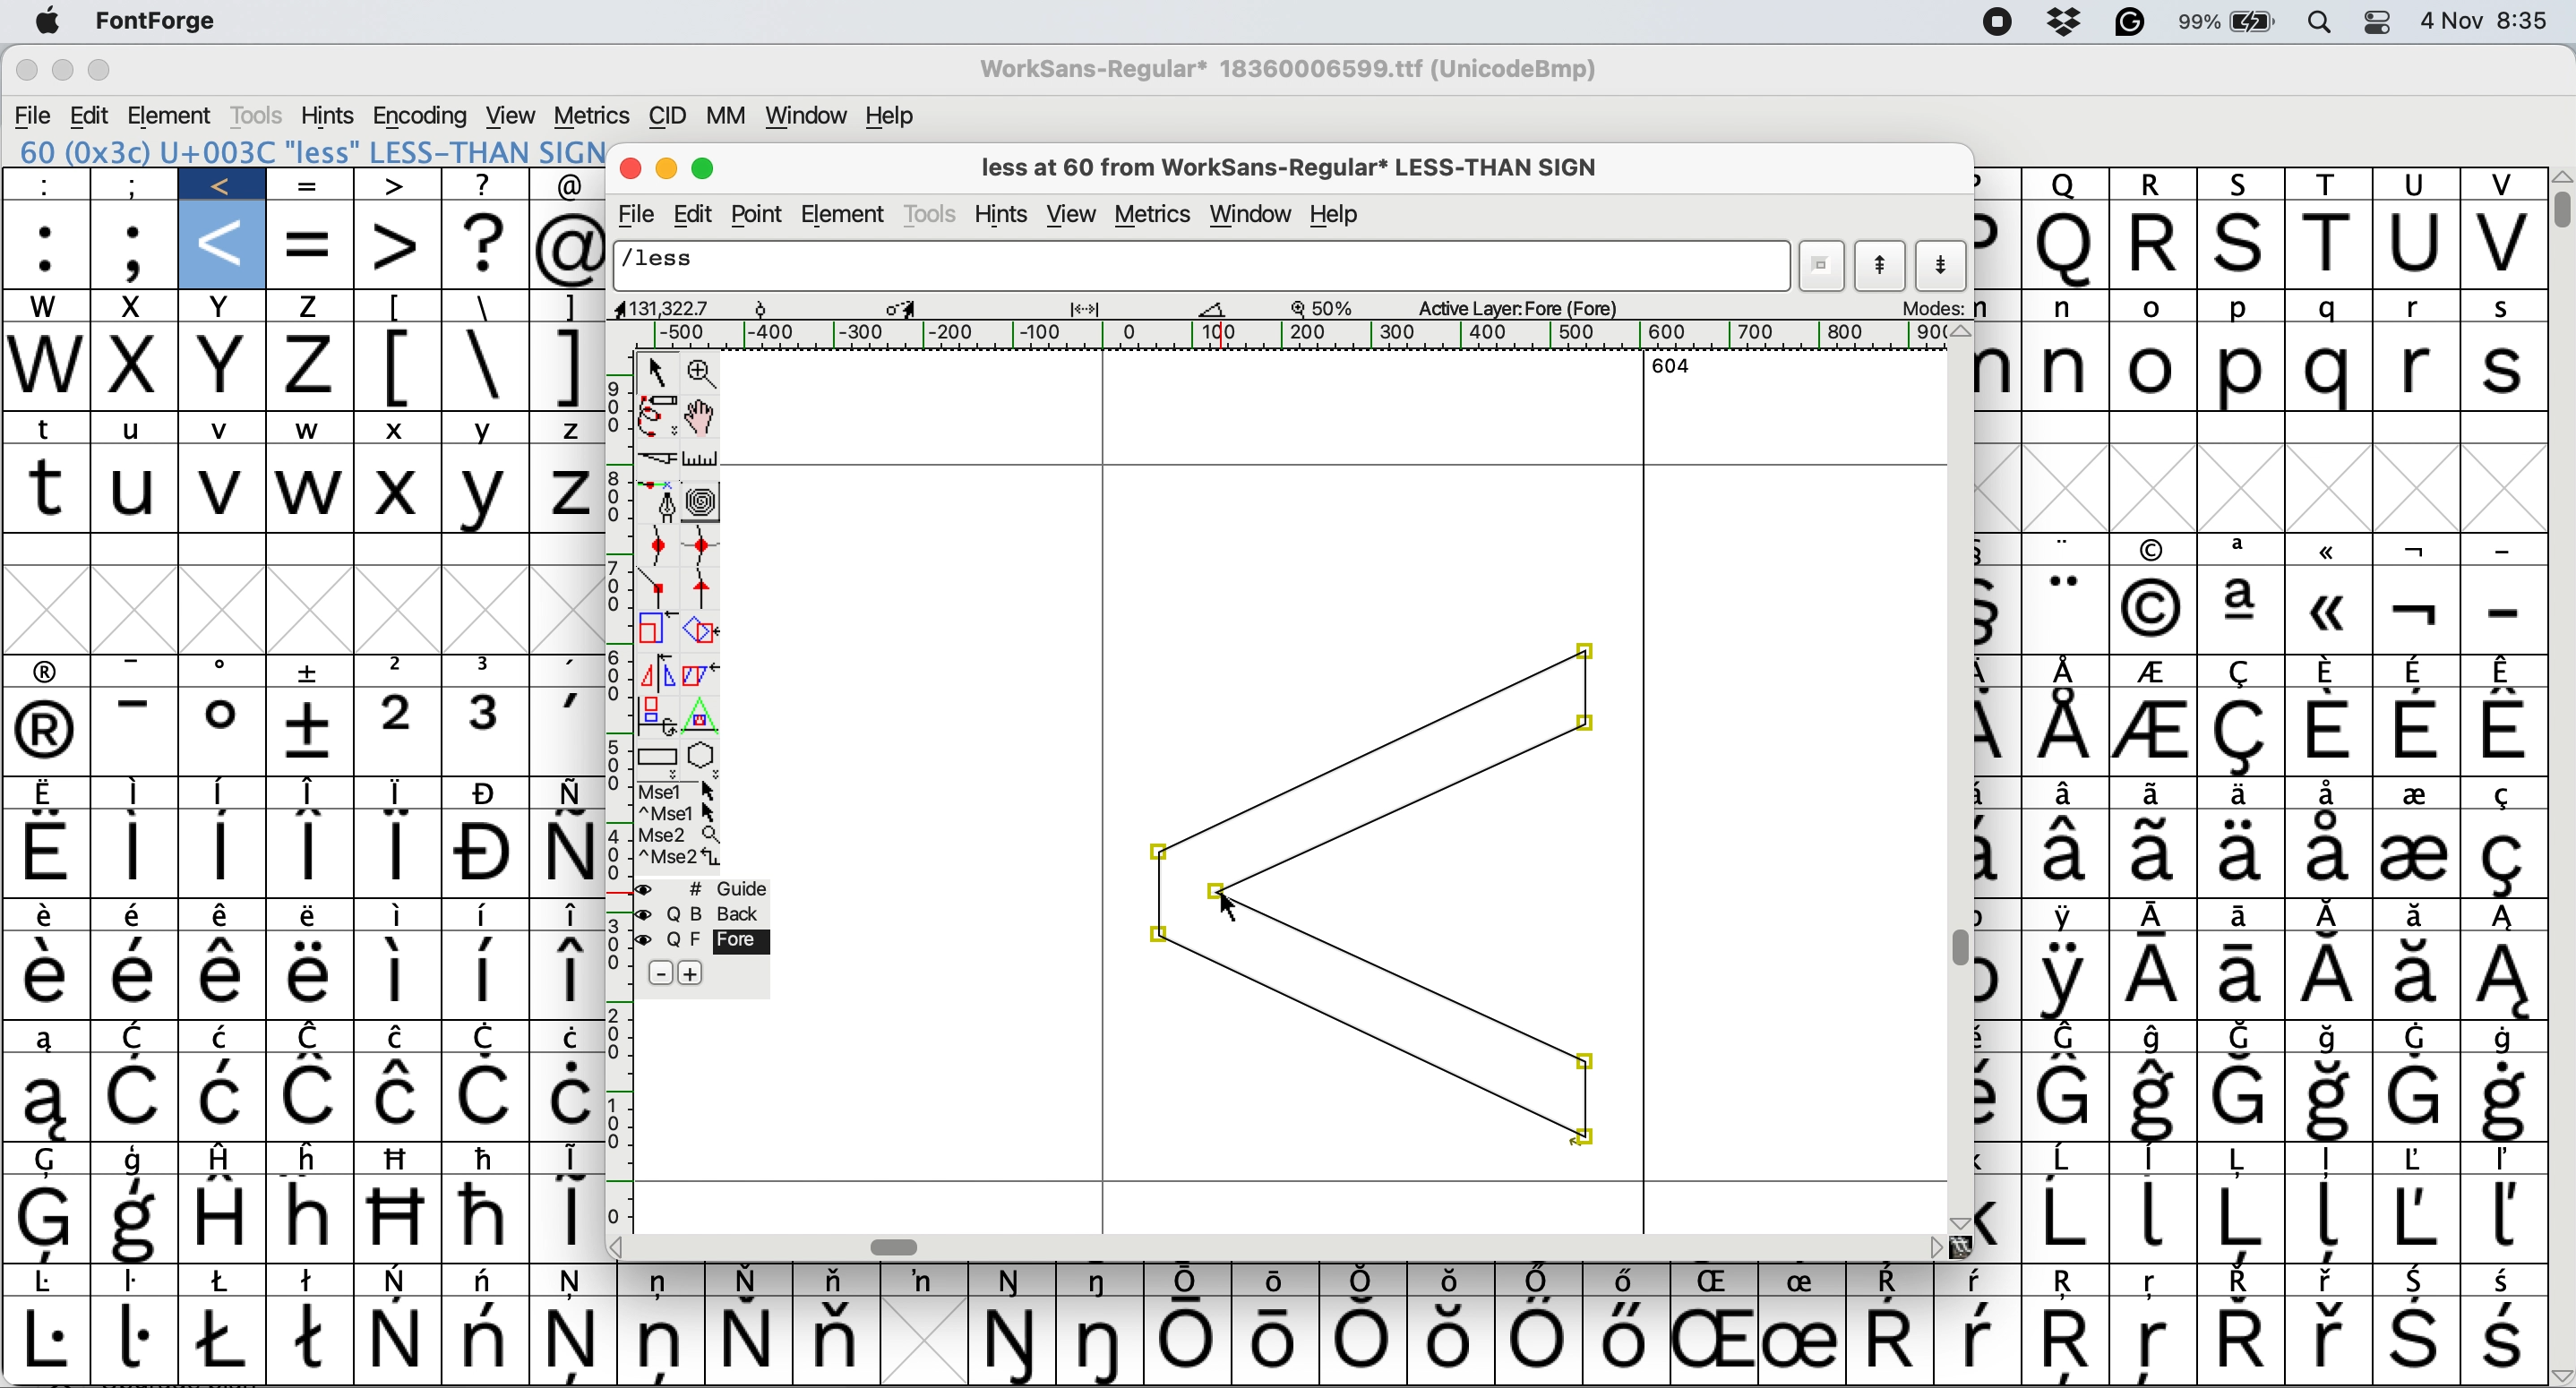  What do you see at coordinates (642, 212) in the screenshot?
I see `file` at bounding box center [642, 212].